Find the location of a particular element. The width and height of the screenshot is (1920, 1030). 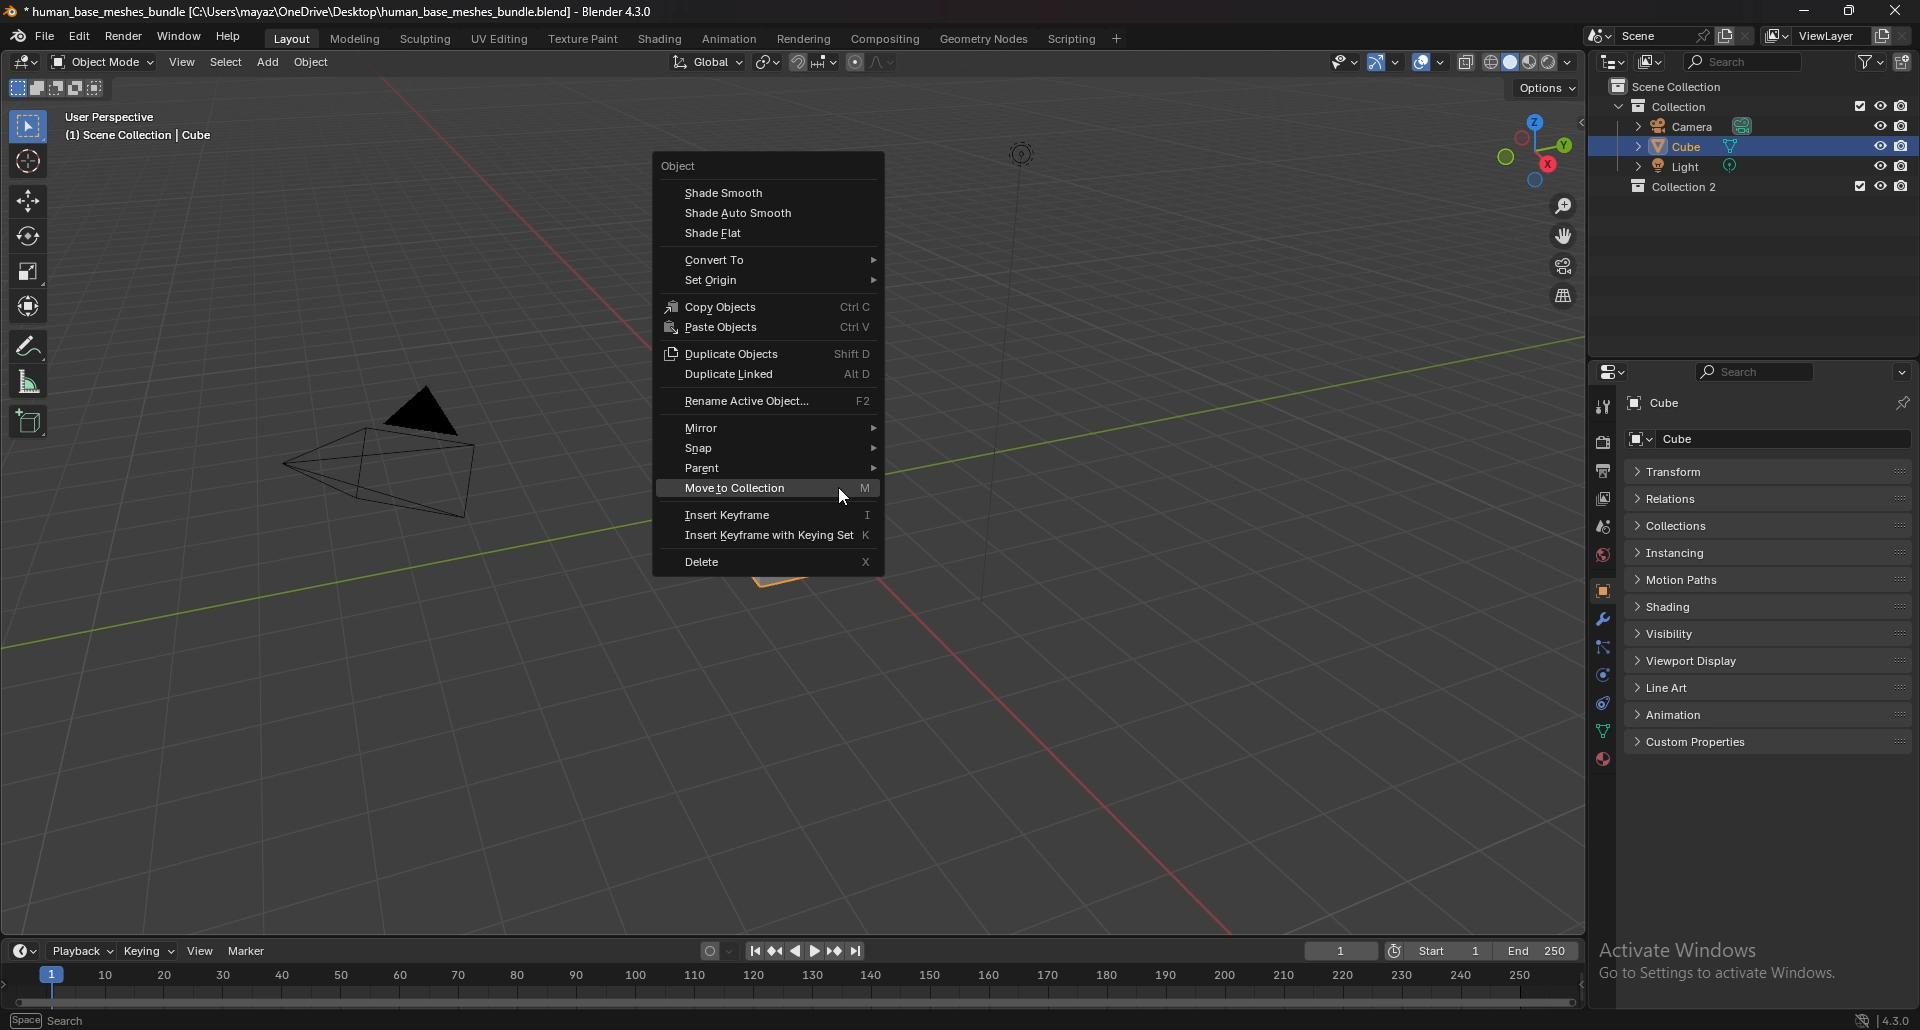

view is located at coordinates (202, 950).